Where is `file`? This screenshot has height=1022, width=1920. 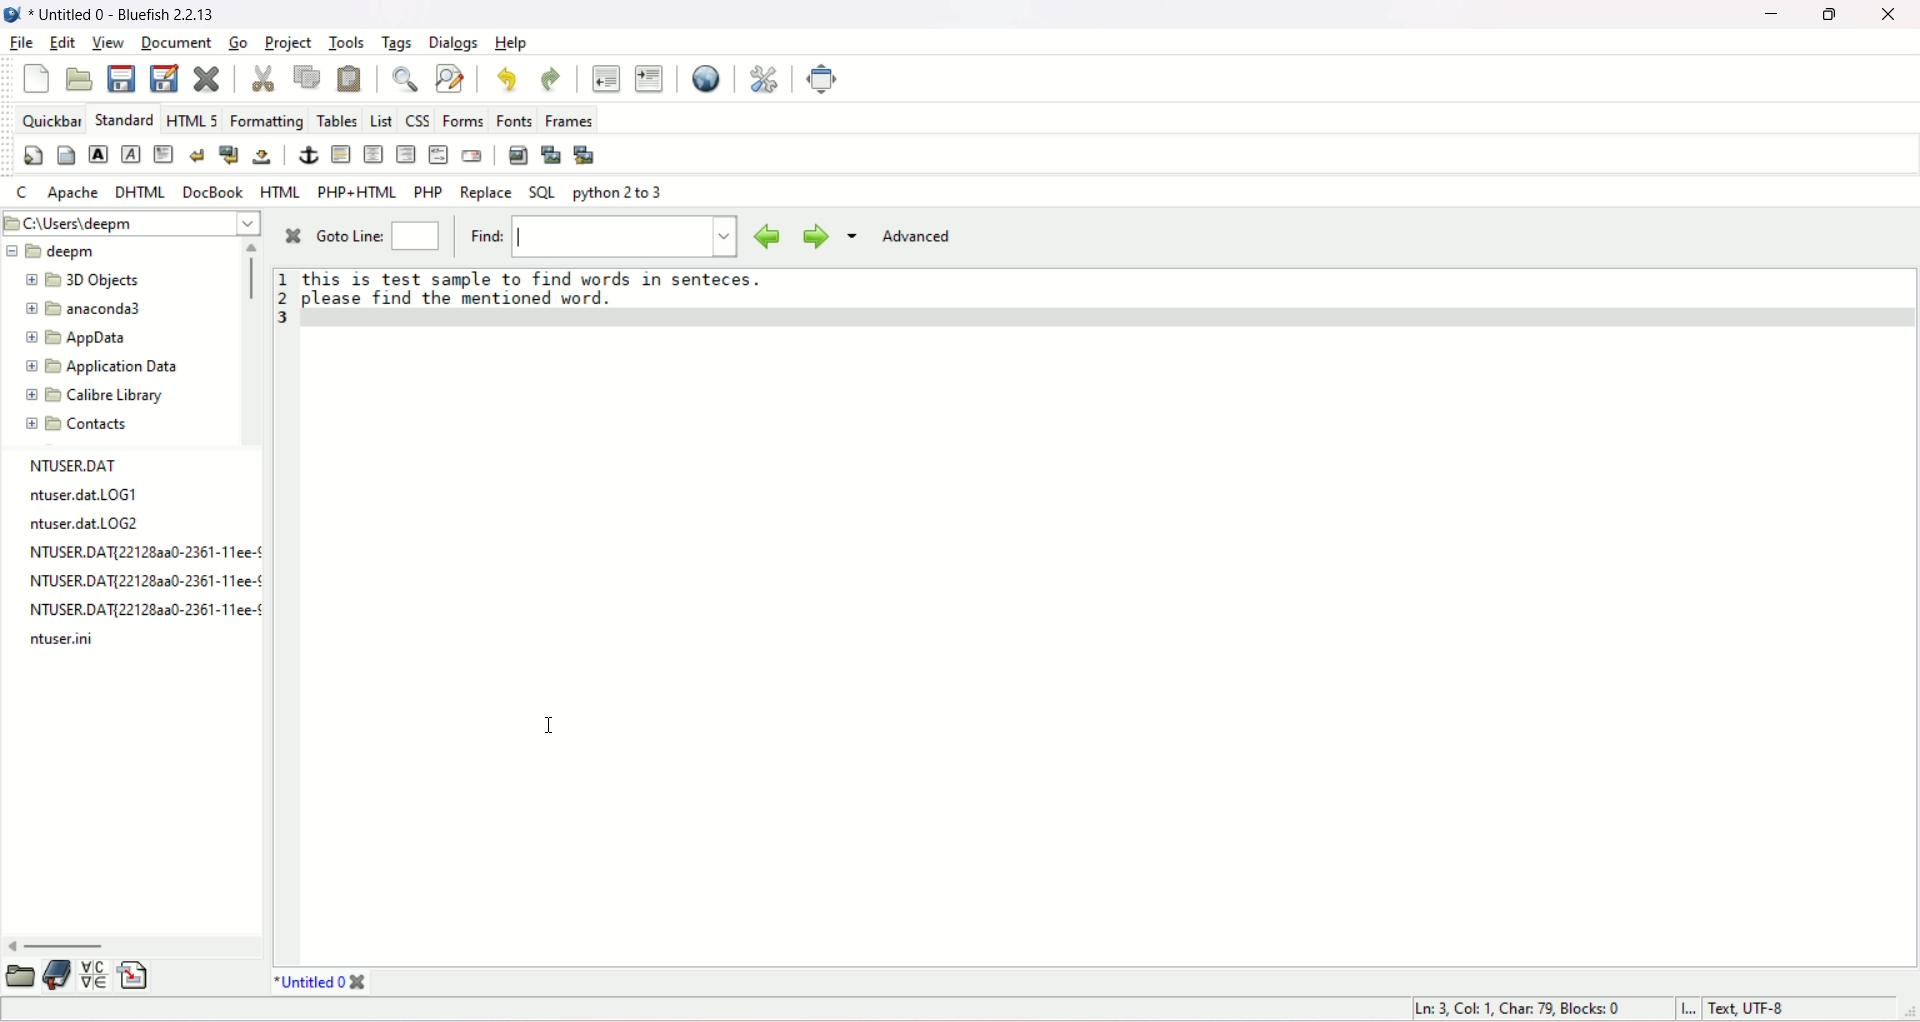
file is located at coordinates (19, 43).